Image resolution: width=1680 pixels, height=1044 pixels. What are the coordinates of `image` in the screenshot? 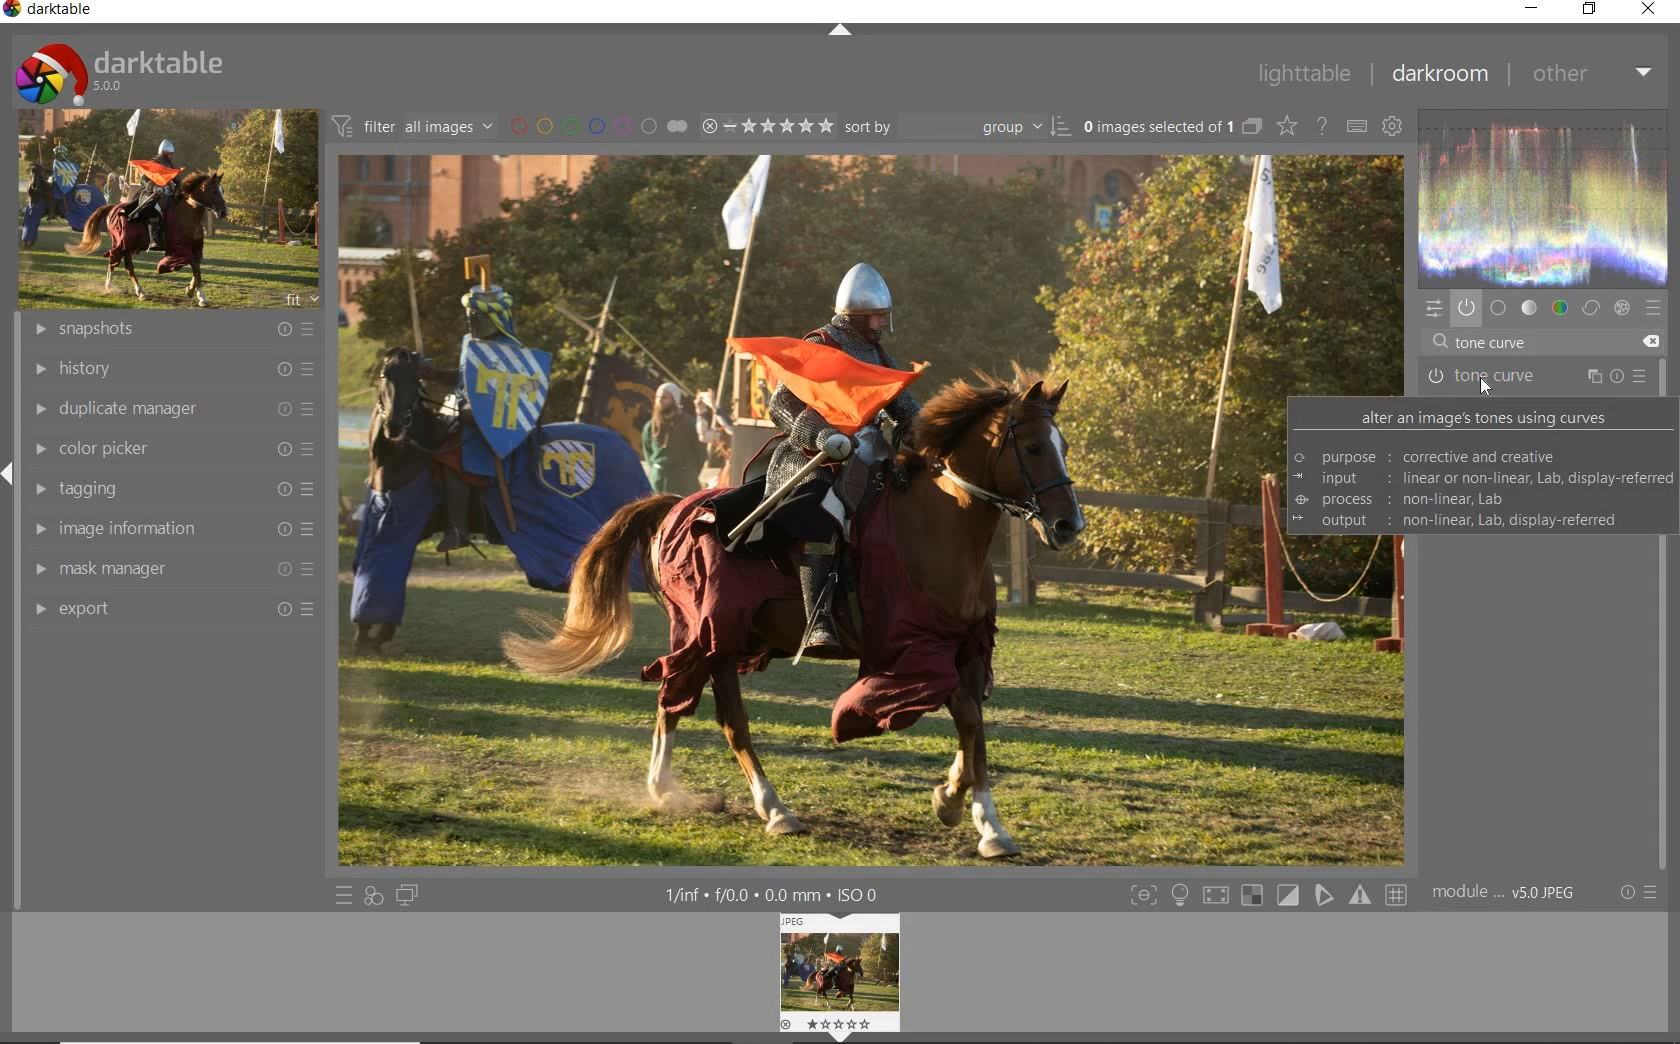 It's located at (164, 210).